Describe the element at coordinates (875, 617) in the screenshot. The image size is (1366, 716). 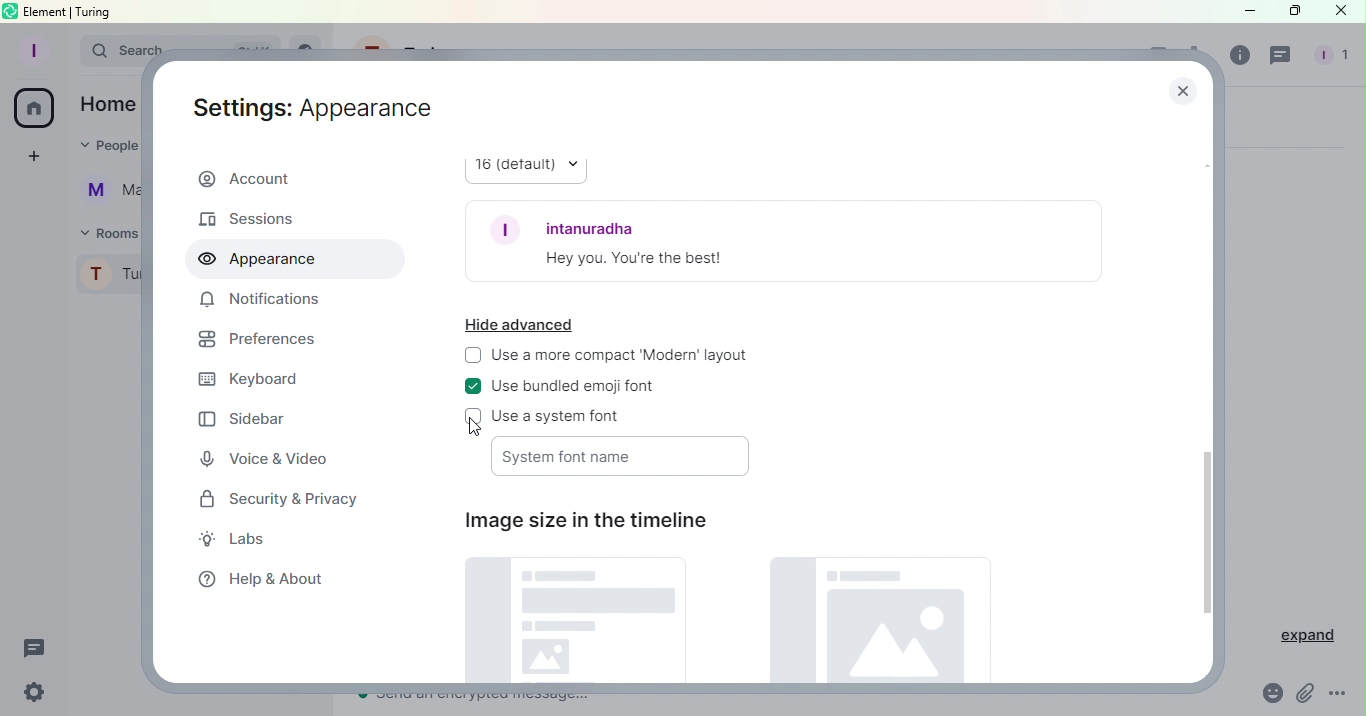
I see `Large` at that location.